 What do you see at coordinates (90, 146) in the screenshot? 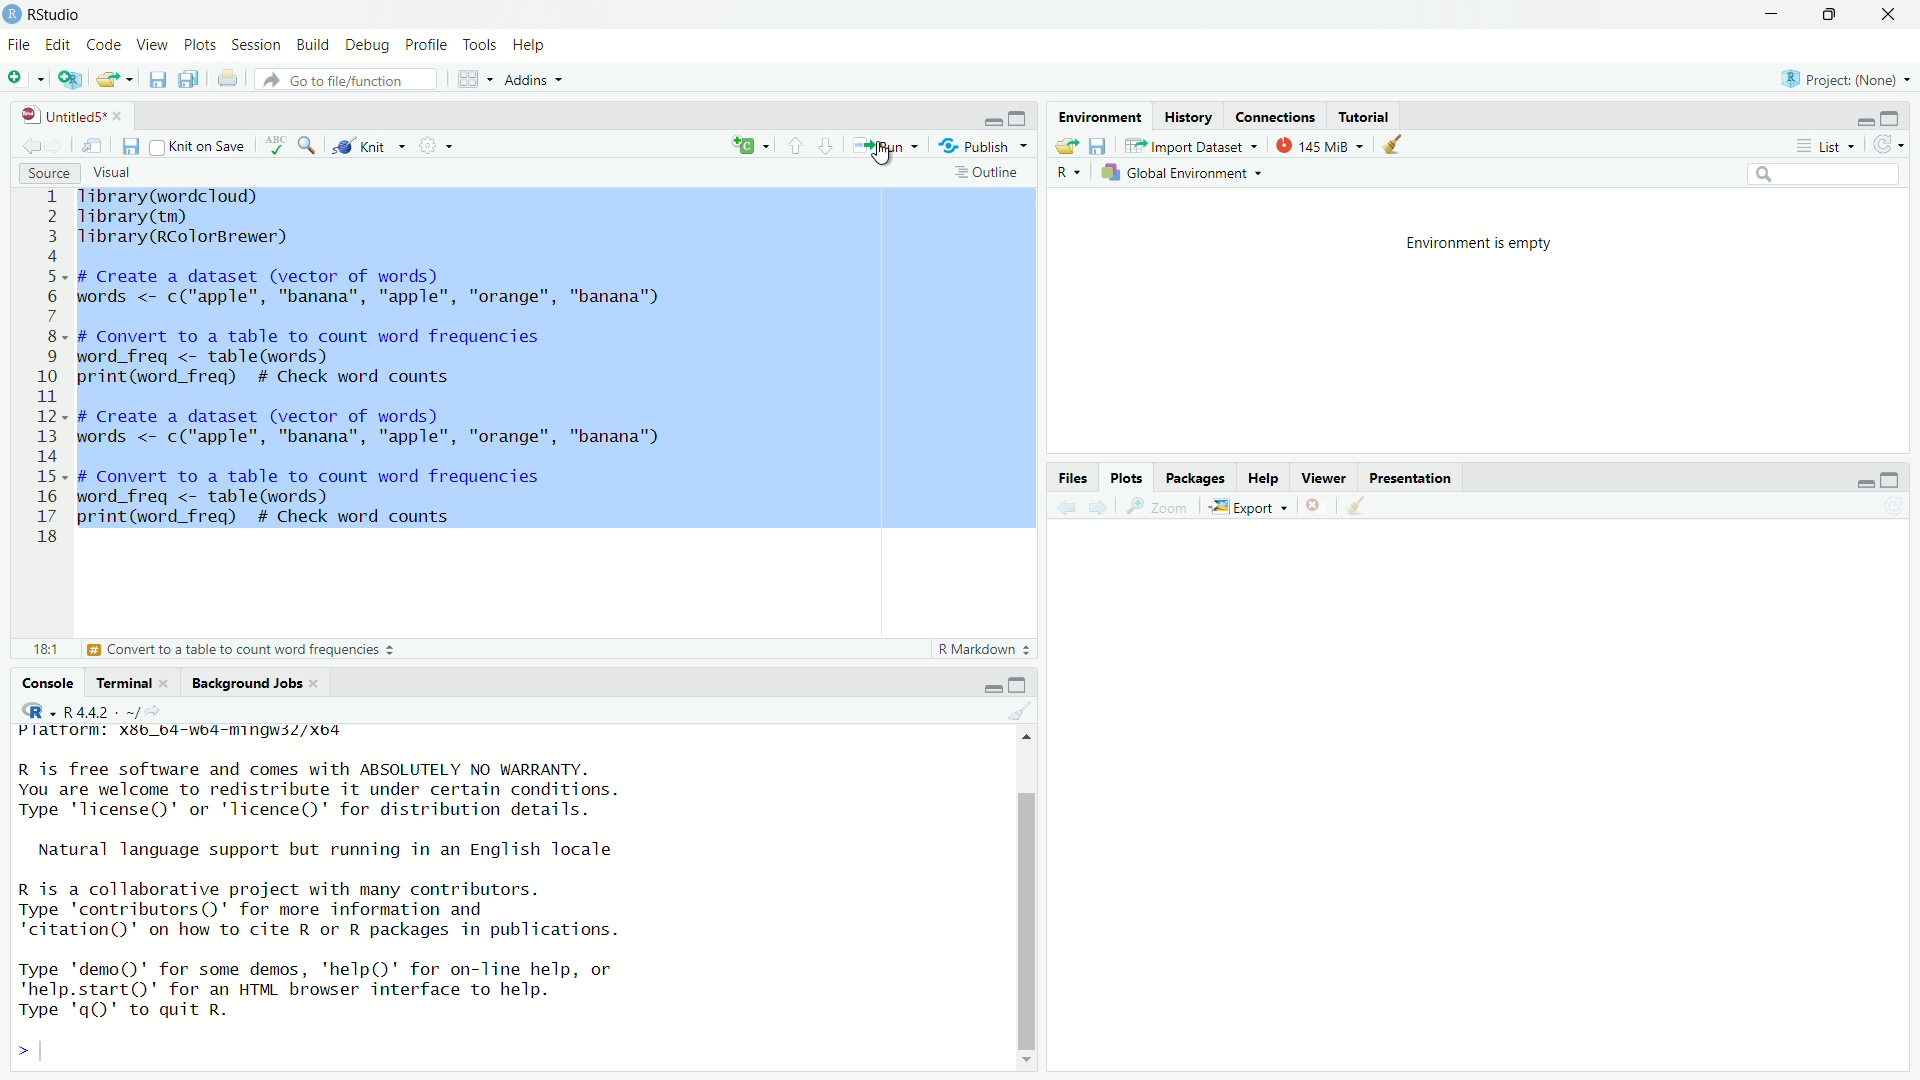
I see `Show in the new window` at bounding box center [90, 146].